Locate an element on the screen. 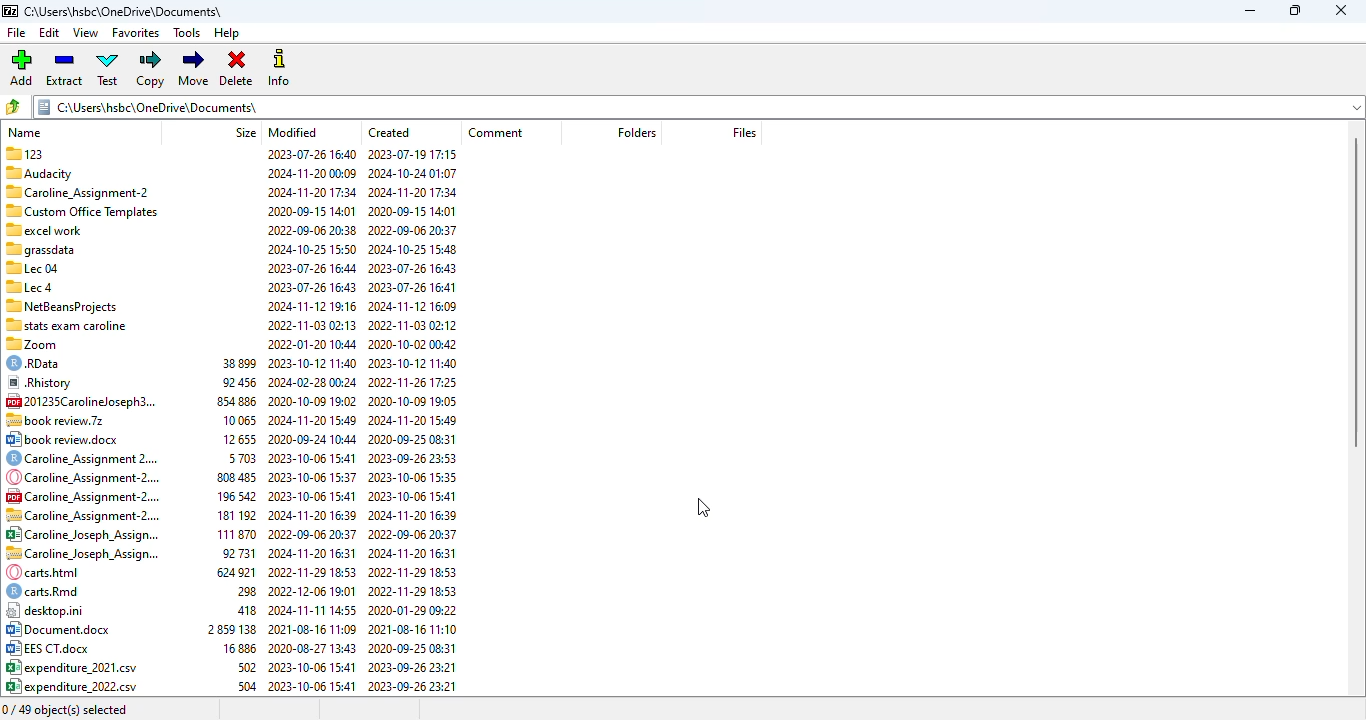 This screenshot has height=720, width=1366. info is located at coordinates (278, 68).